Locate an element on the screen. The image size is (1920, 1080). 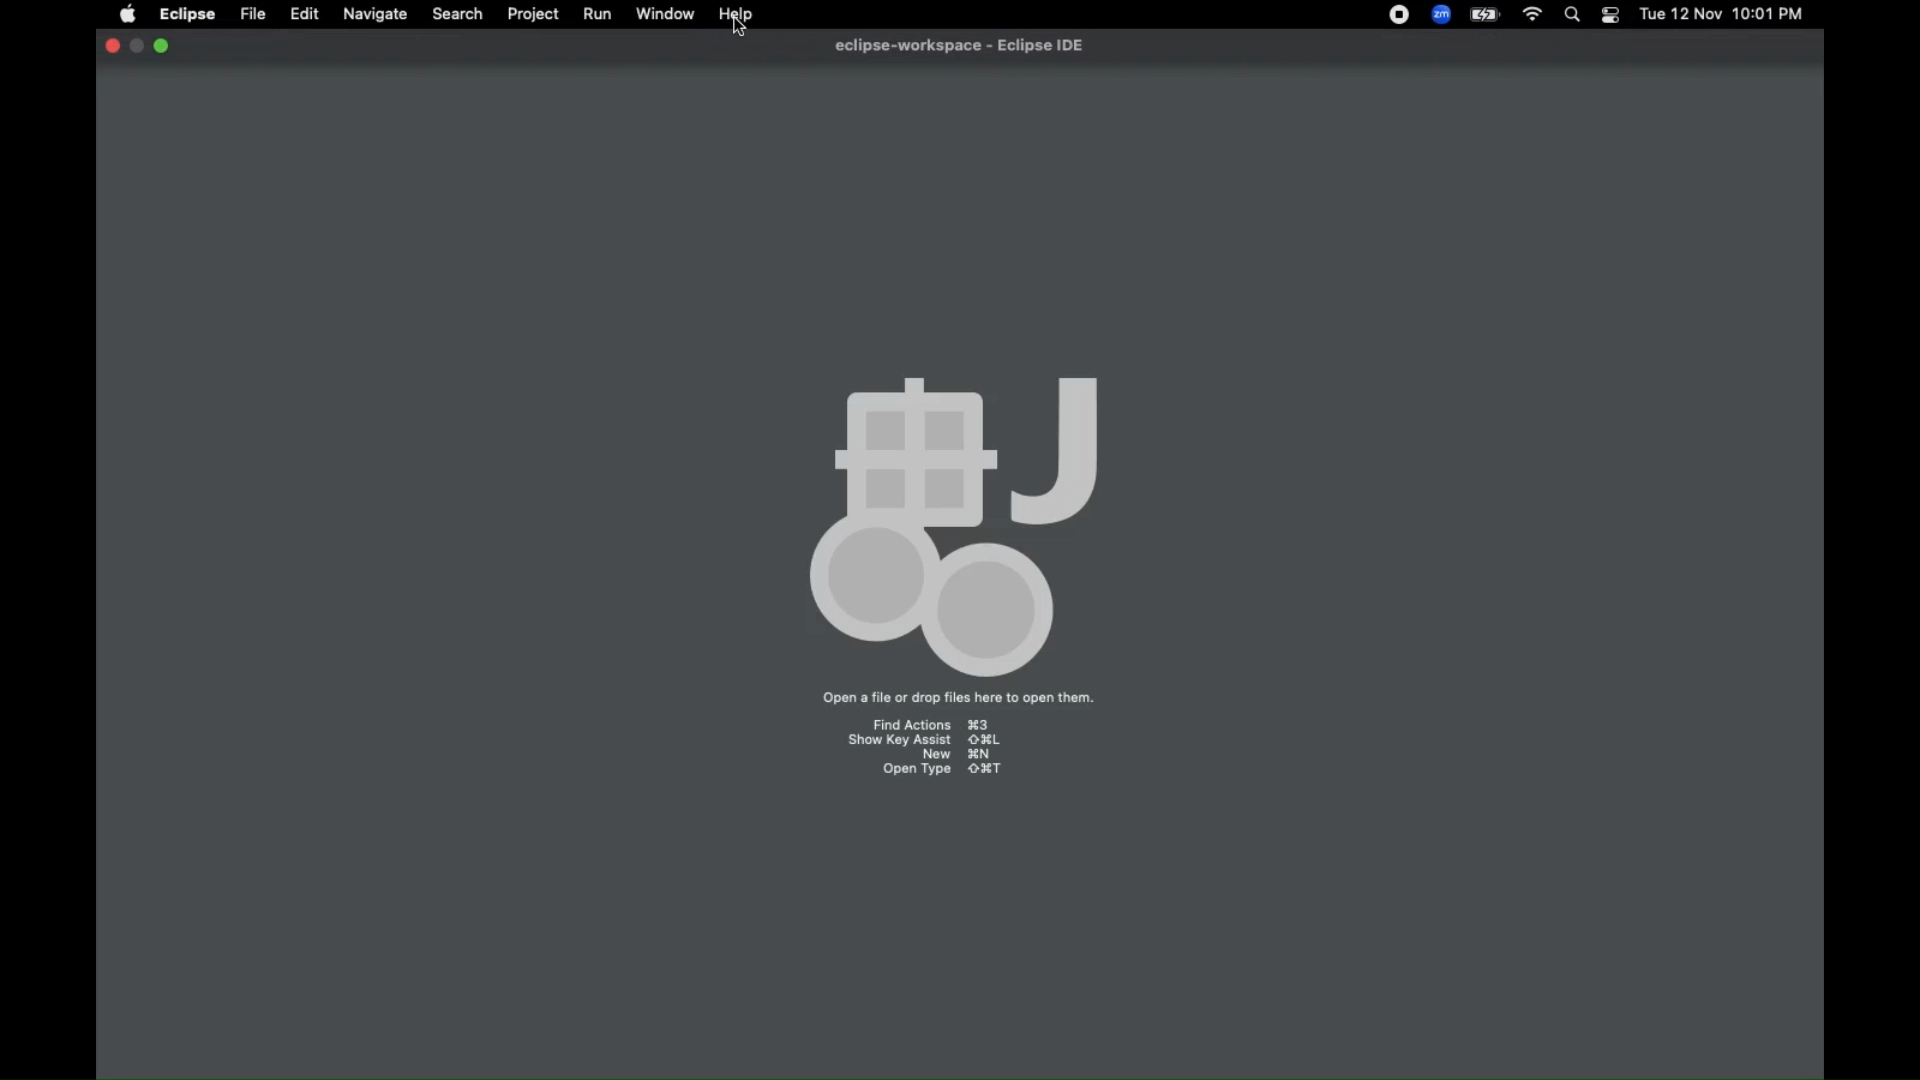
find actions x3 is located at coordinates (928, 721).